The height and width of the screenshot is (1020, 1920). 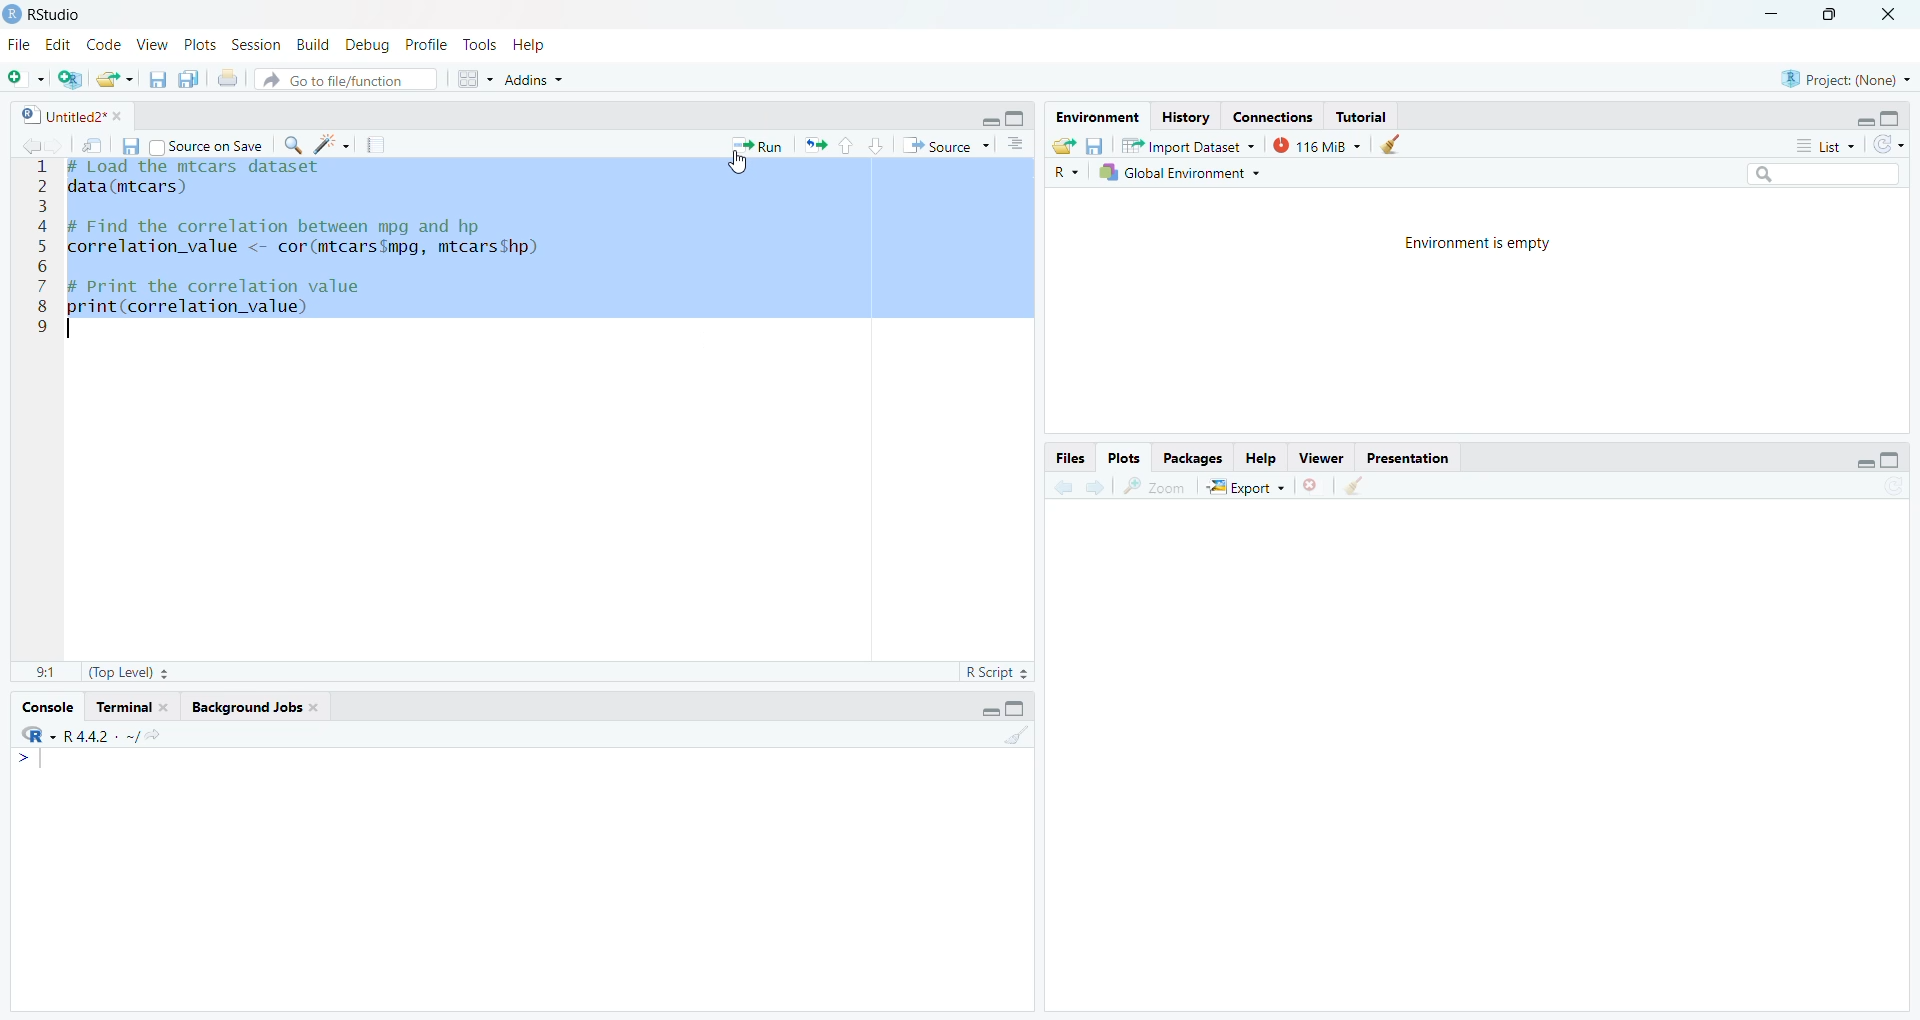 What do you see at coordinates (1894, 12) in the screenshot?
I see `Close` at bounding box center [1894, 12].